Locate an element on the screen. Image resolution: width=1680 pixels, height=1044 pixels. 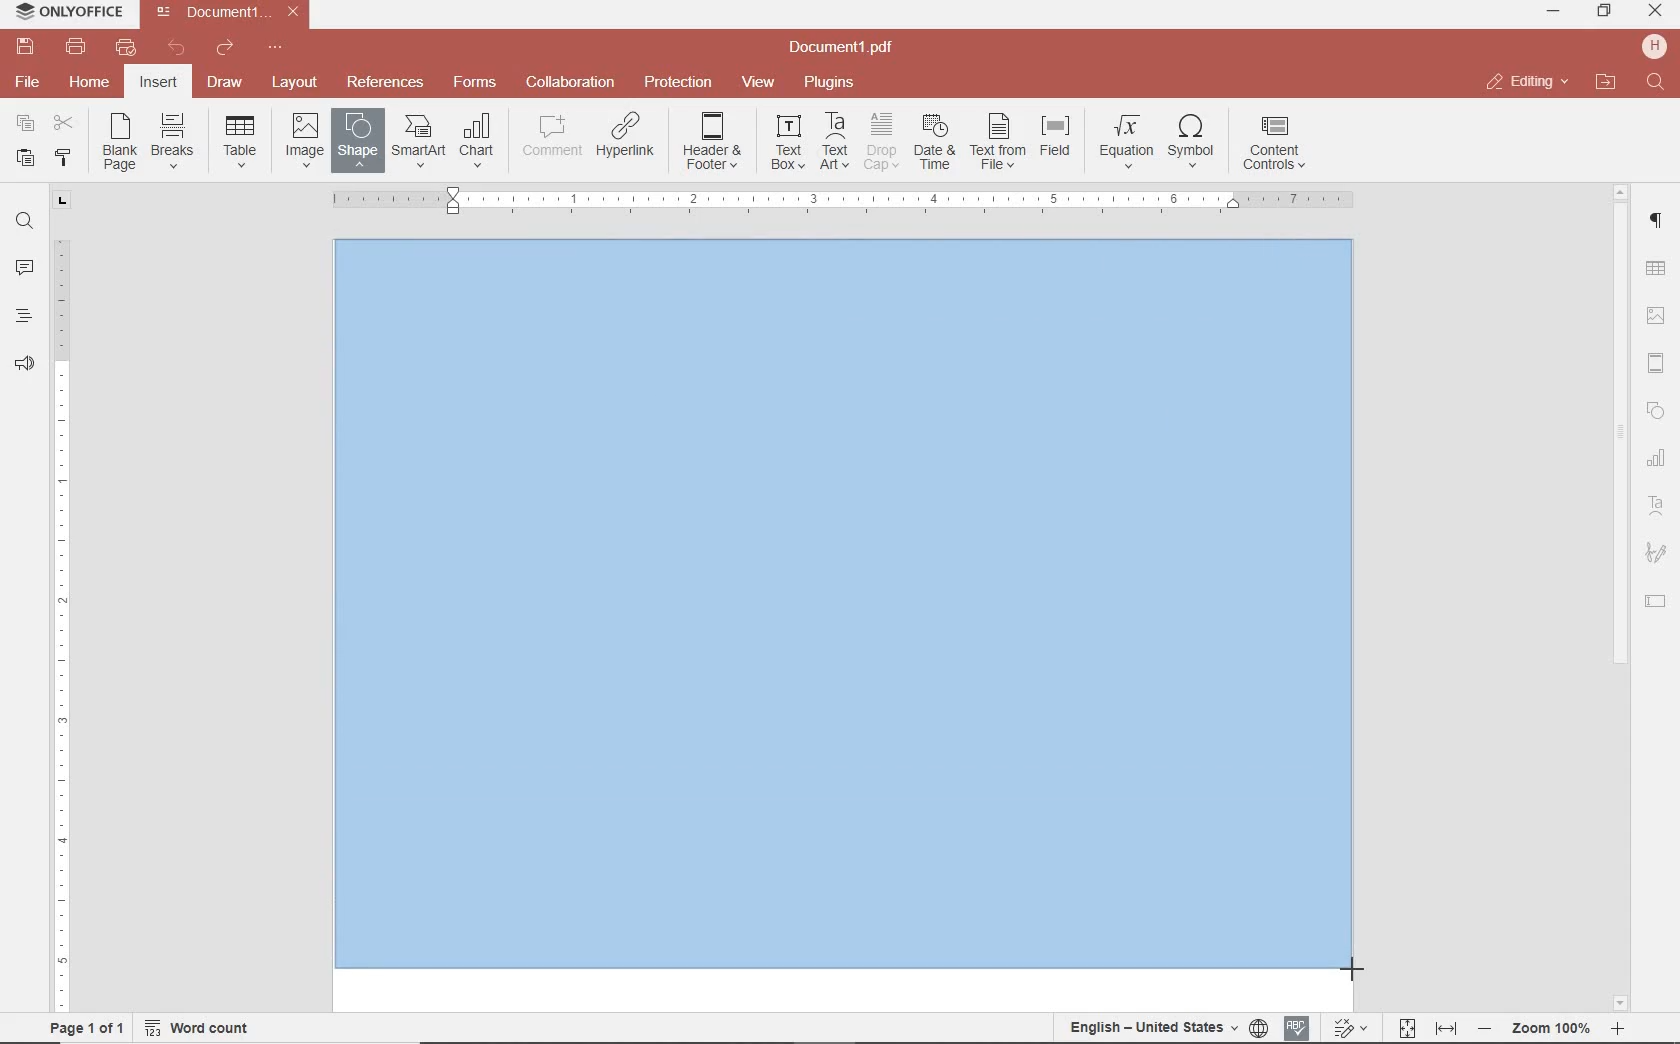
ruler is located at coordinates (63, 611).